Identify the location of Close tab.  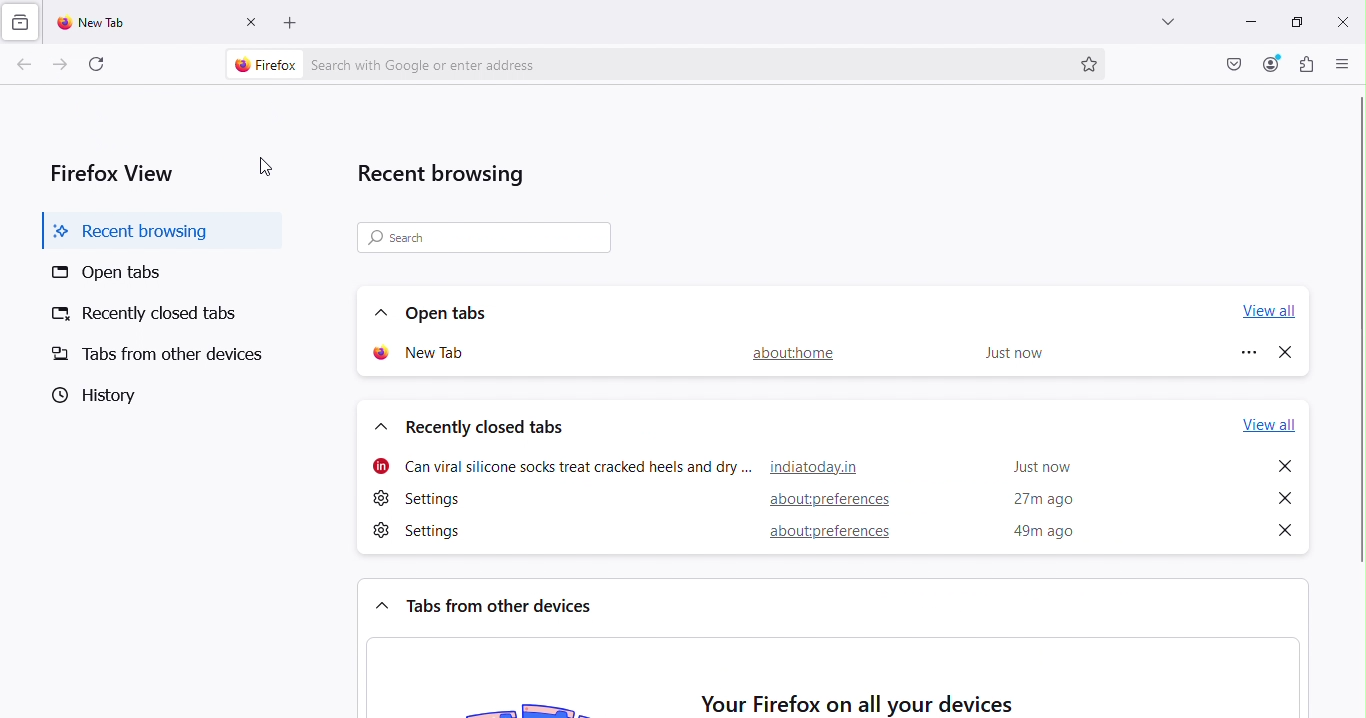
(251, 23).